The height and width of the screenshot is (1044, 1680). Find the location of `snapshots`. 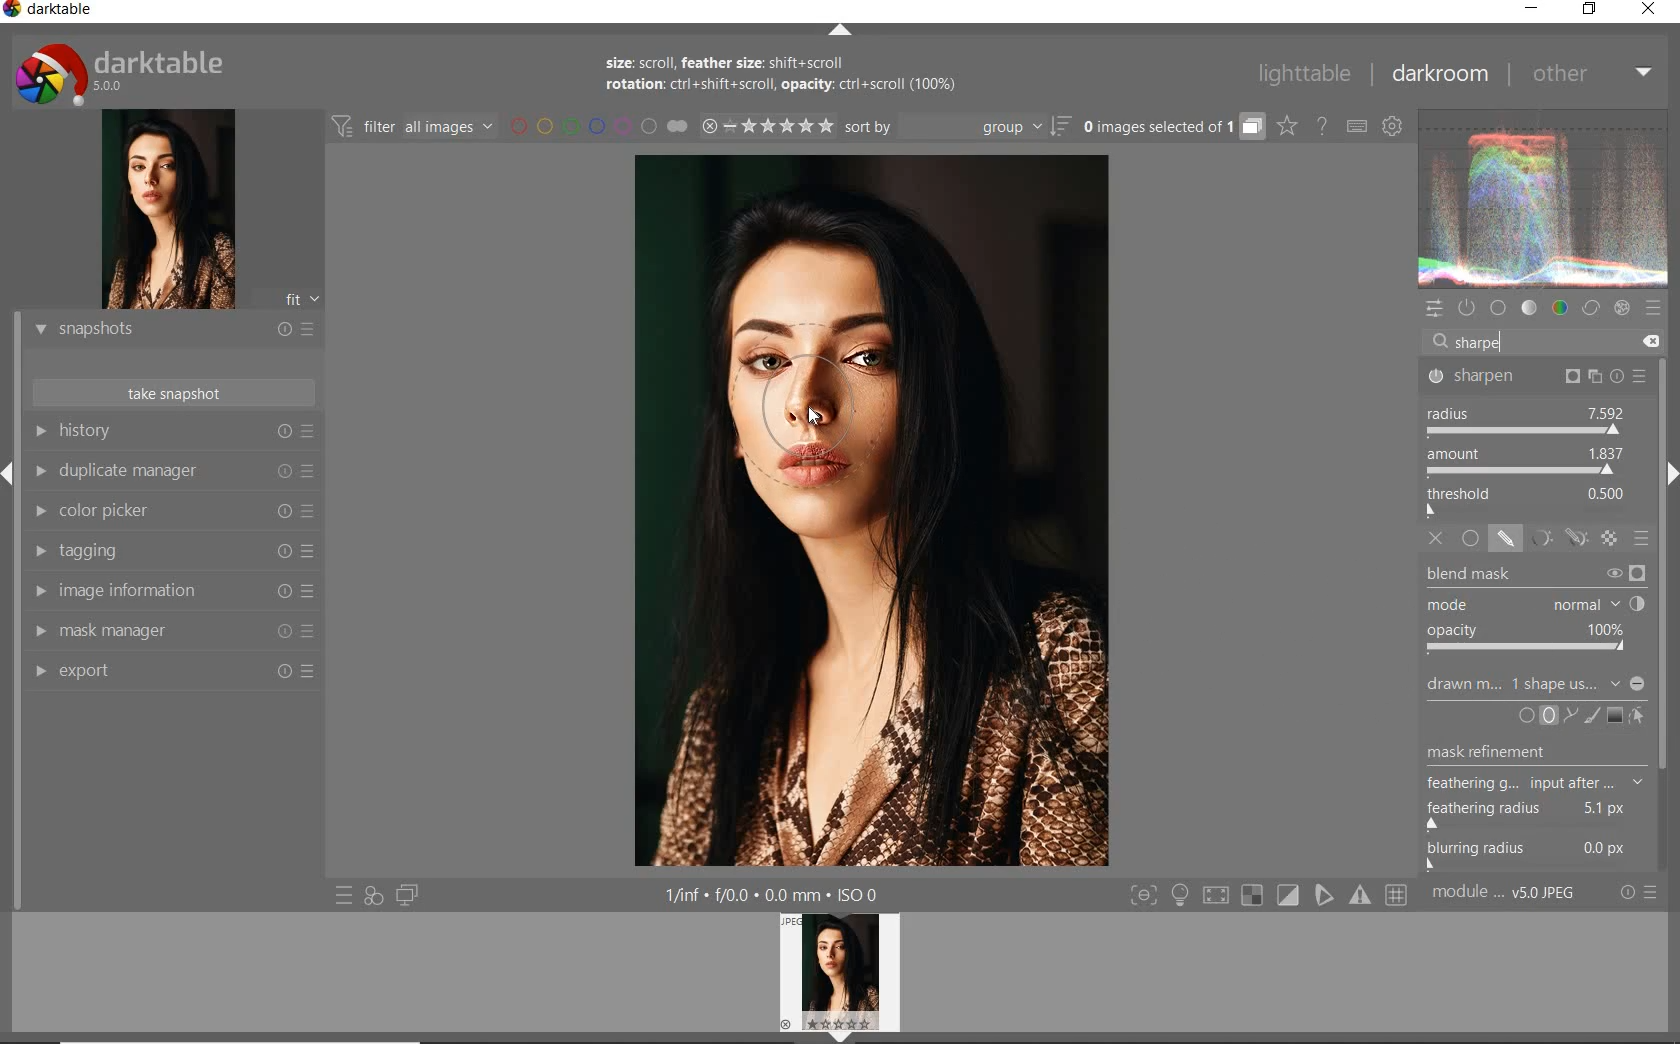

snapshots is located at coordinates (169, 331).